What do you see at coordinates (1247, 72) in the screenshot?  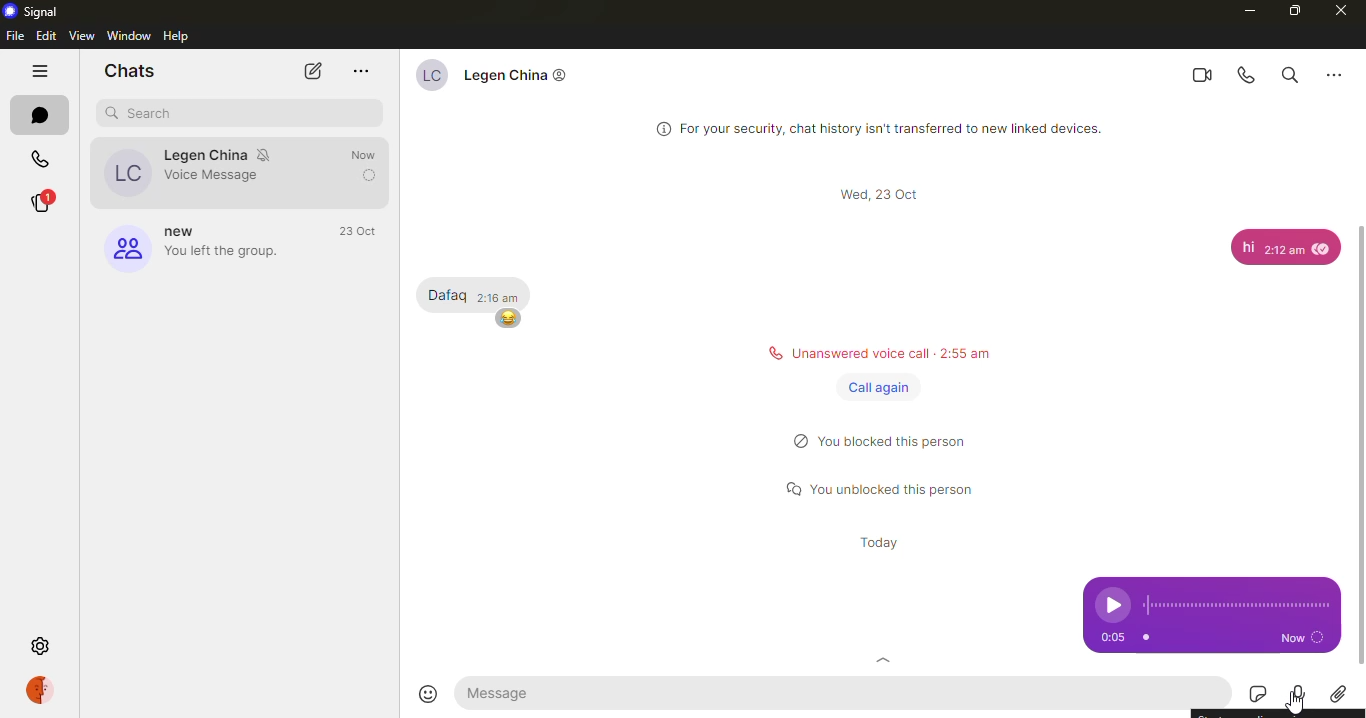 I see `voice call` at bounding box center [1247, 72].